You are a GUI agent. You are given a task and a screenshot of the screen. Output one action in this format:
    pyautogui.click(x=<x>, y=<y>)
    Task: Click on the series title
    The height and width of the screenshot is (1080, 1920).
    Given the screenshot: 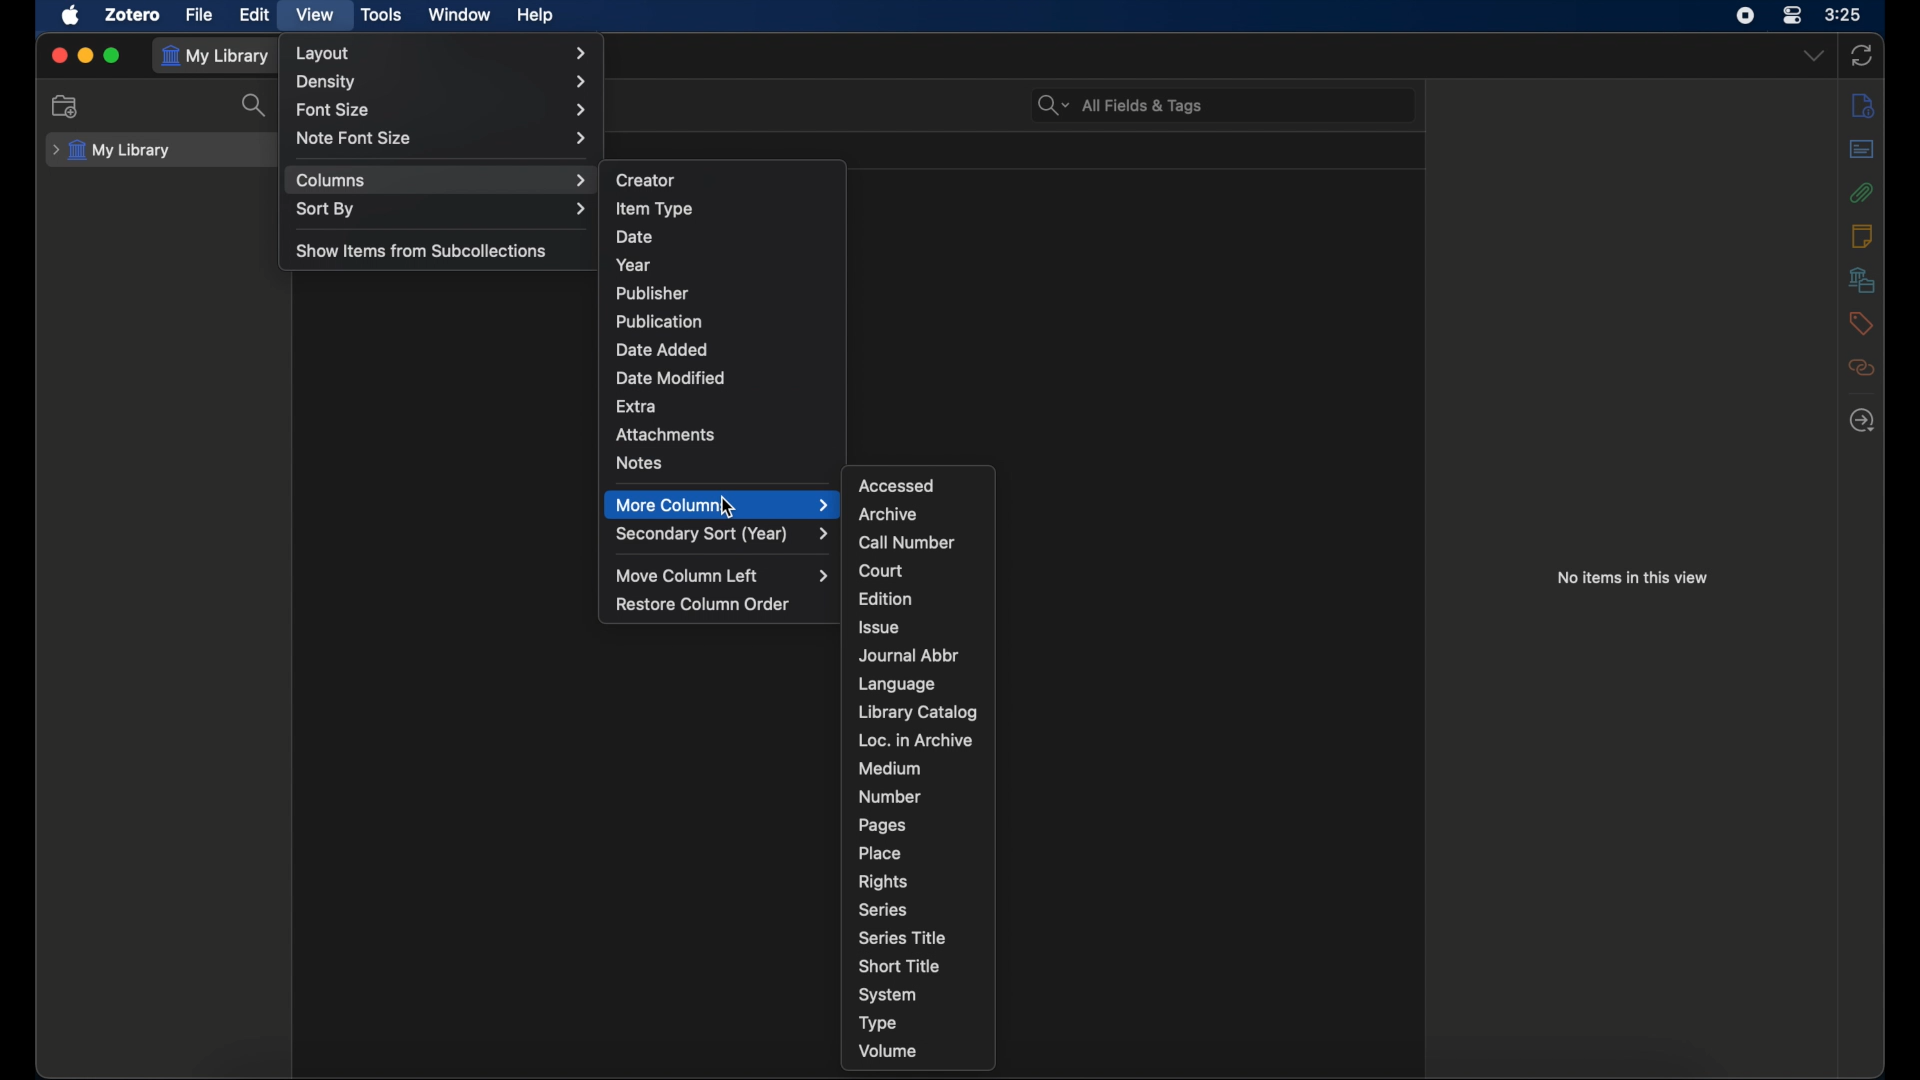 What is the action you would take?
    pyautogui.click(x=902, y=937)
    